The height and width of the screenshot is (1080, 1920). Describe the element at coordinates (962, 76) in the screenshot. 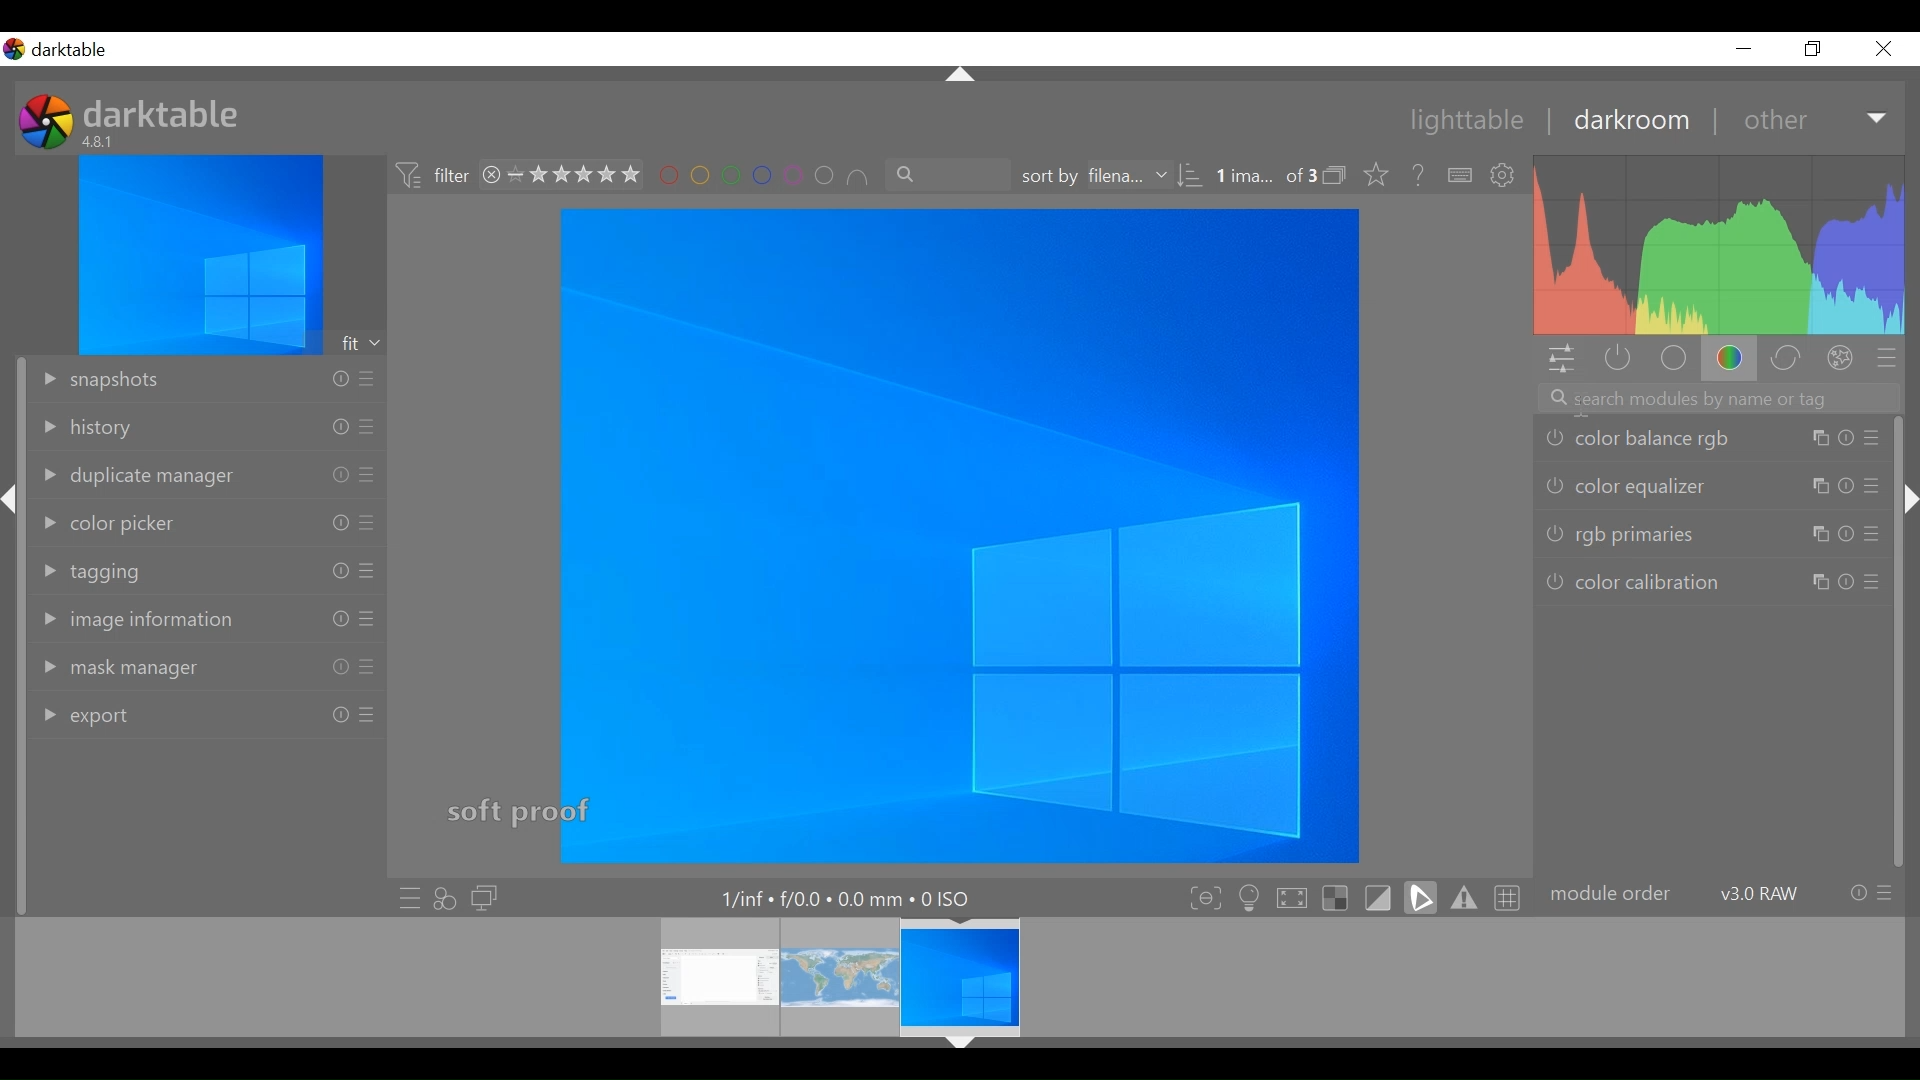

I see `Collapse ` at that location.